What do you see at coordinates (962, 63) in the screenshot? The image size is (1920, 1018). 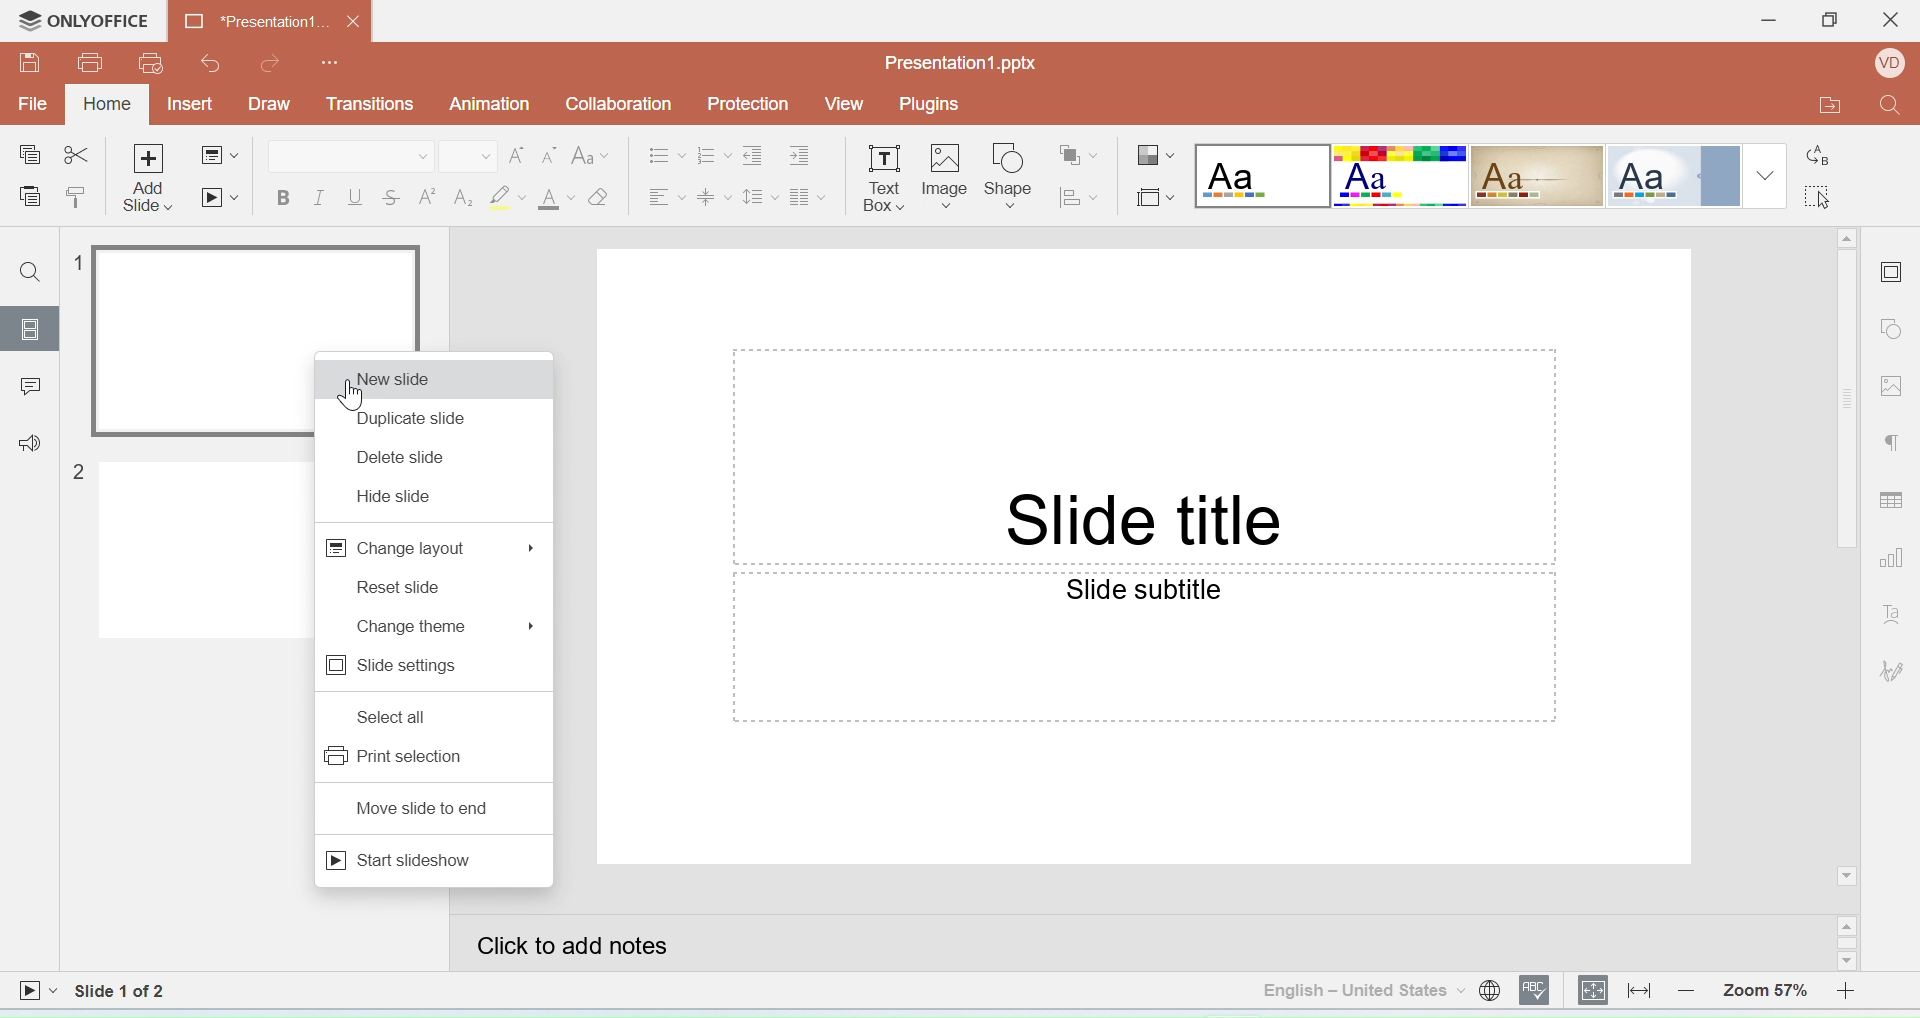 I see `File name` at bounding box center [962, 63].